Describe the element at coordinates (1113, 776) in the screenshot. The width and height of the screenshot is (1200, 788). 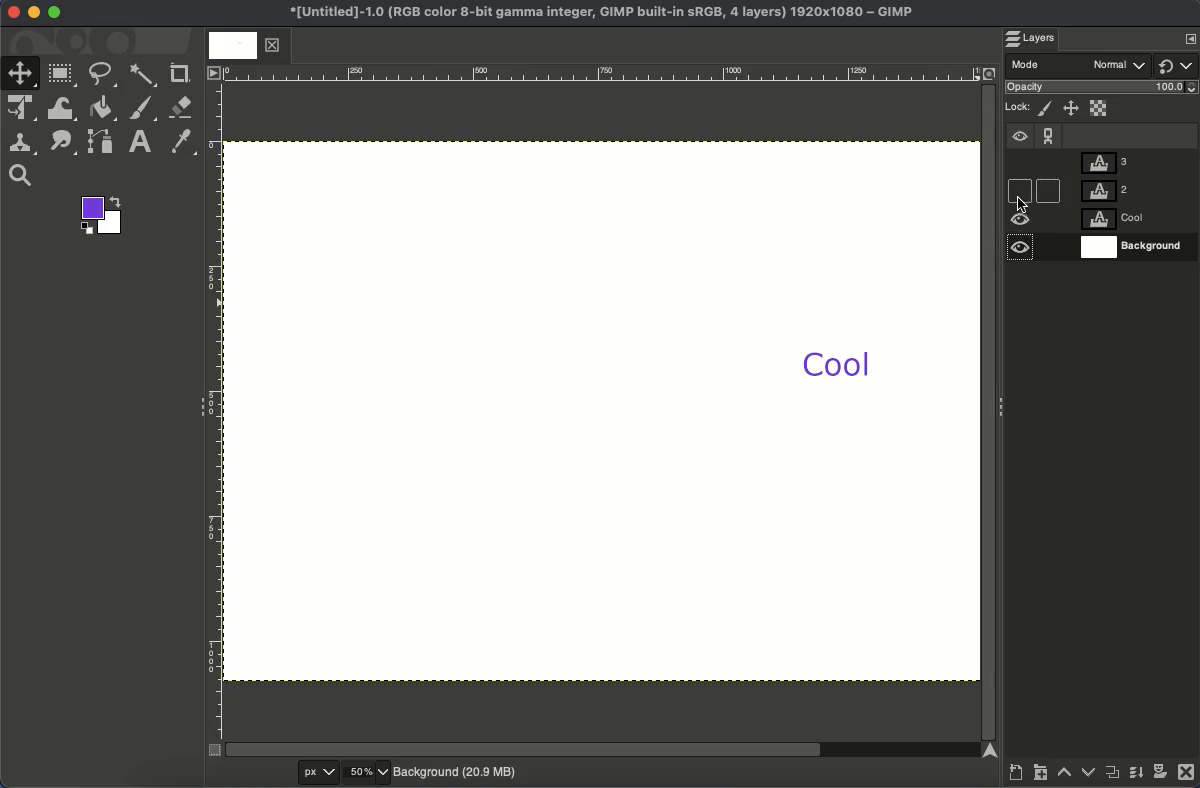
I see `Duplicate` at that location.